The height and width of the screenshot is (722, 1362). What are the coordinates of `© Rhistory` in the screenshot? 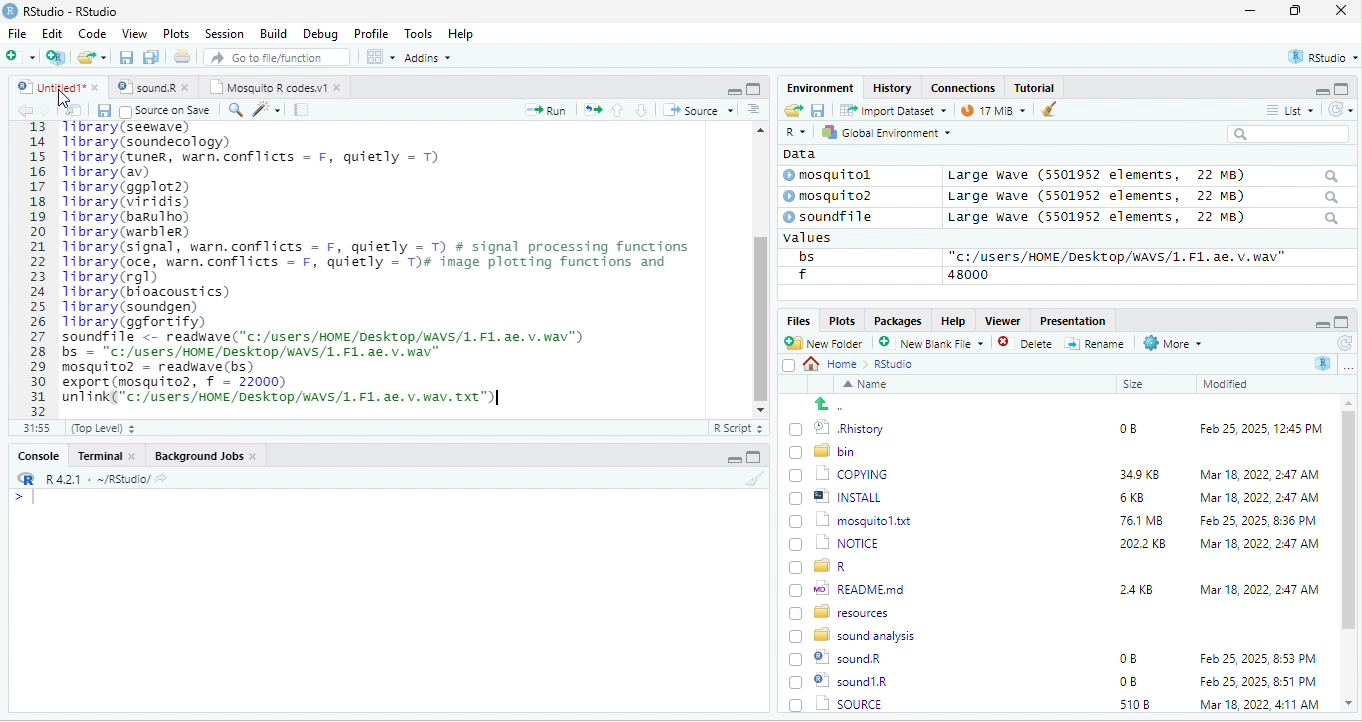 It's located at (838, 426).